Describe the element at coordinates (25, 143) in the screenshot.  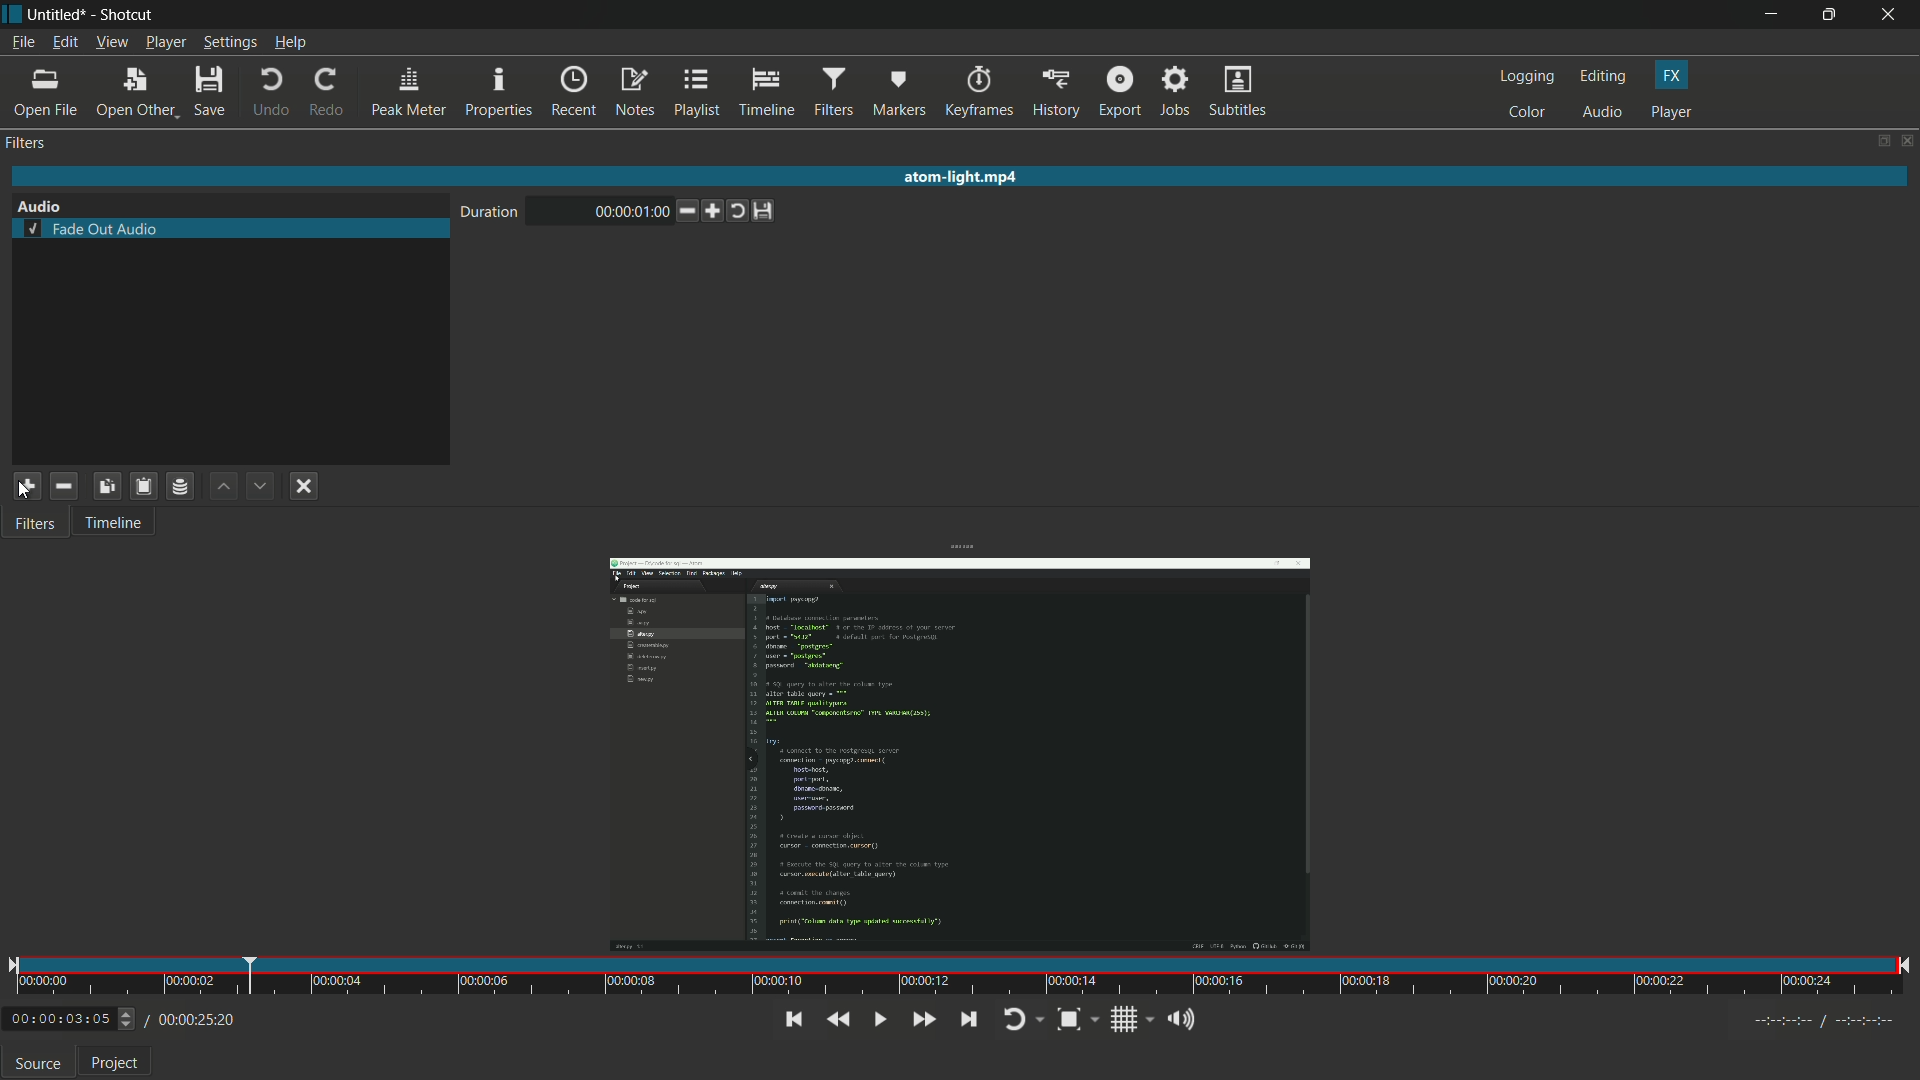
I see `filters` at that location.